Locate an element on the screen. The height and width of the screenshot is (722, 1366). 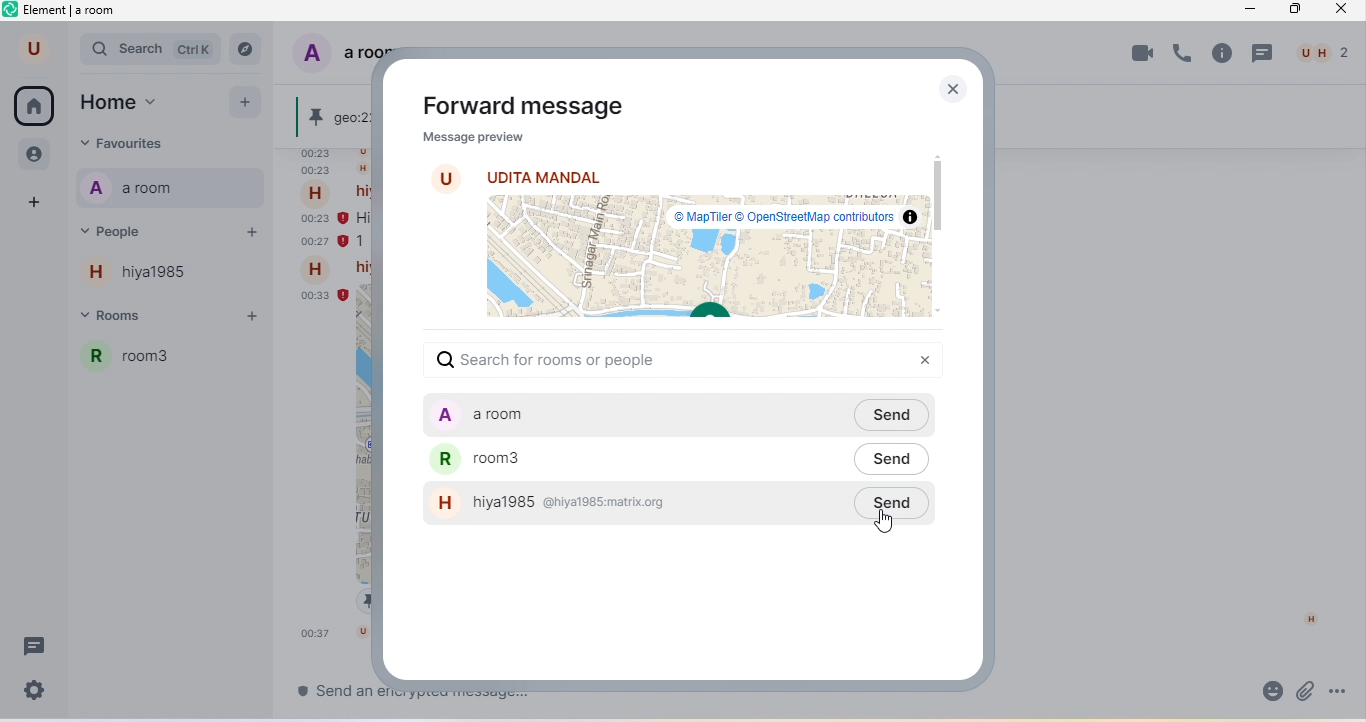
add space is located at coordinates (31, 202).